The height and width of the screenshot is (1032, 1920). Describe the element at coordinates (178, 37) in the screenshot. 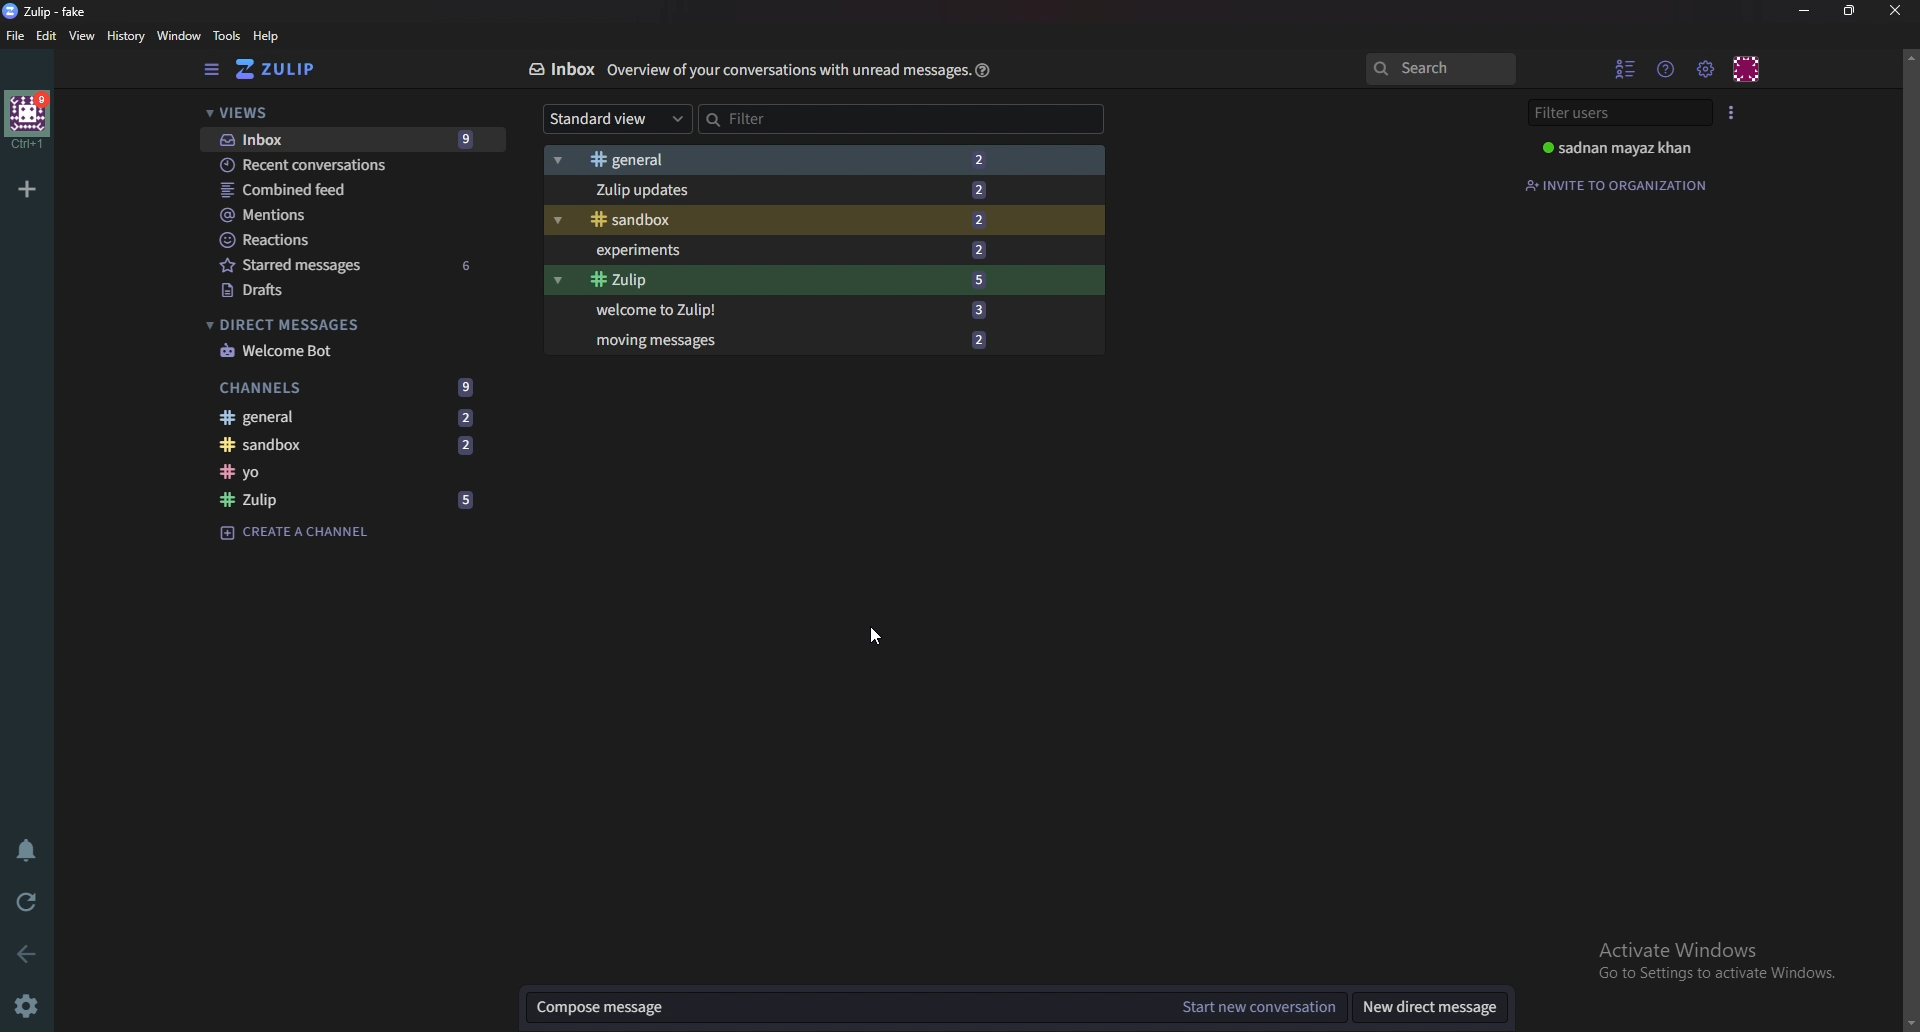

I see `Window` at that location.